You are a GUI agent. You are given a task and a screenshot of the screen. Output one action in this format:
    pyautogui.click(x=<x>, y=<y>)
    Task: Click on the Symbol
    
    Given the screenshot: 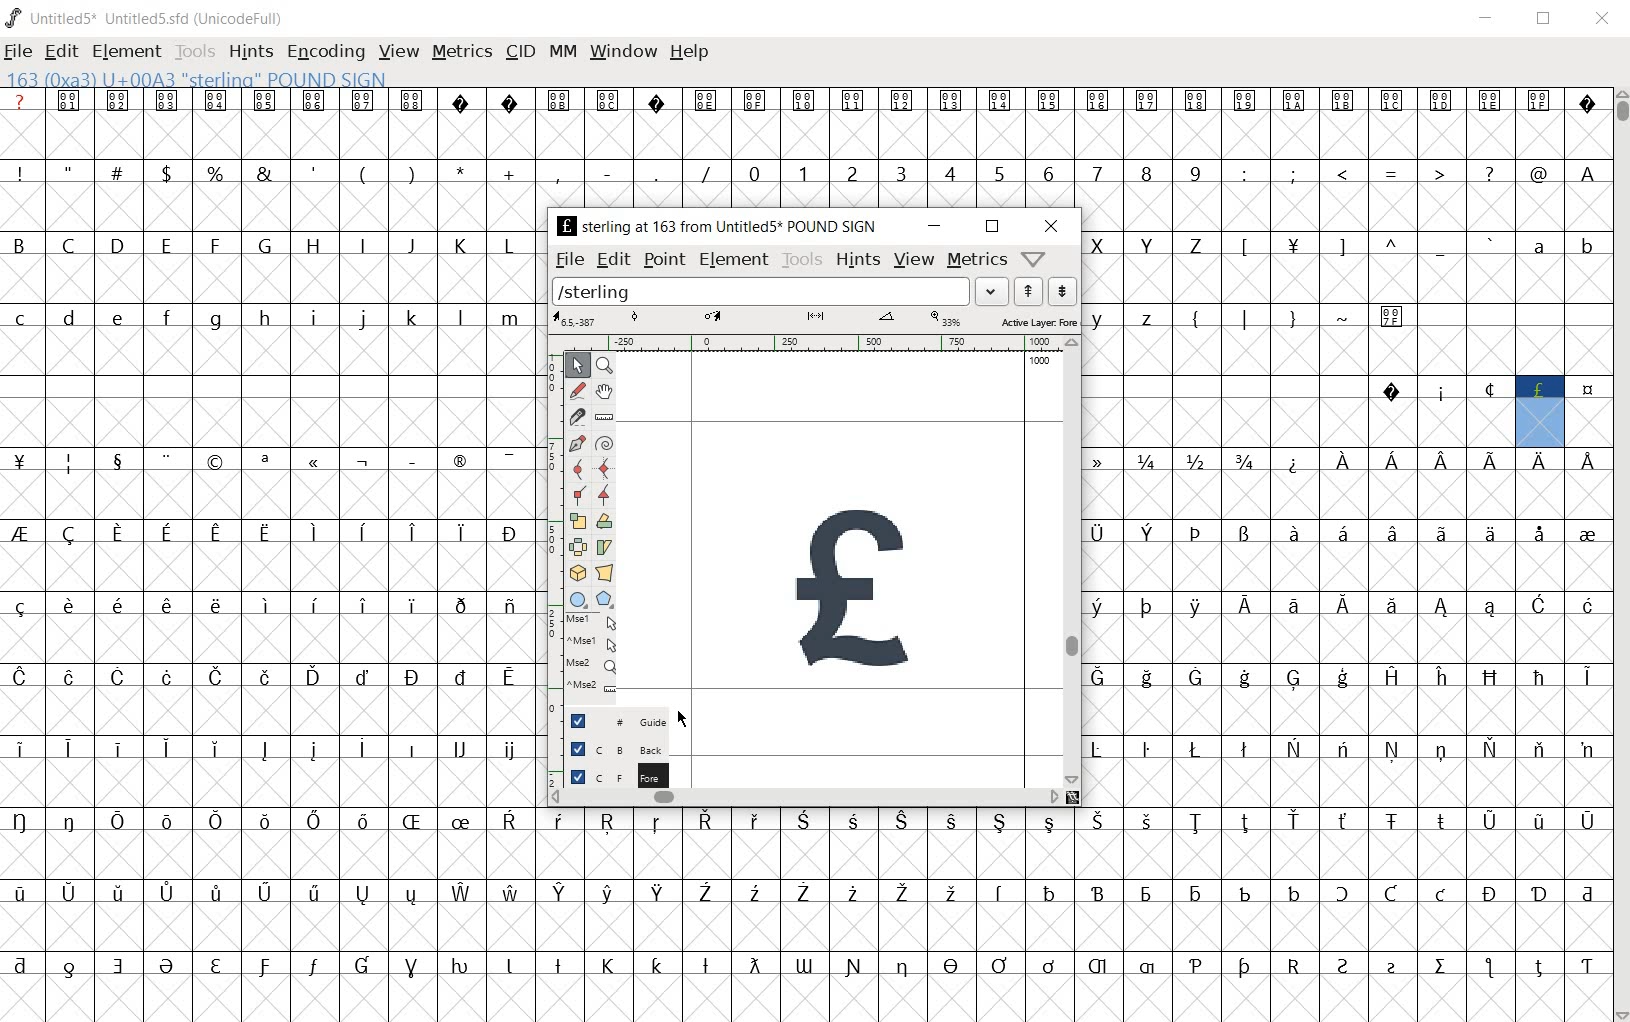 What is the action you would take?
    pyautogui.click(x=805, y=965)
    